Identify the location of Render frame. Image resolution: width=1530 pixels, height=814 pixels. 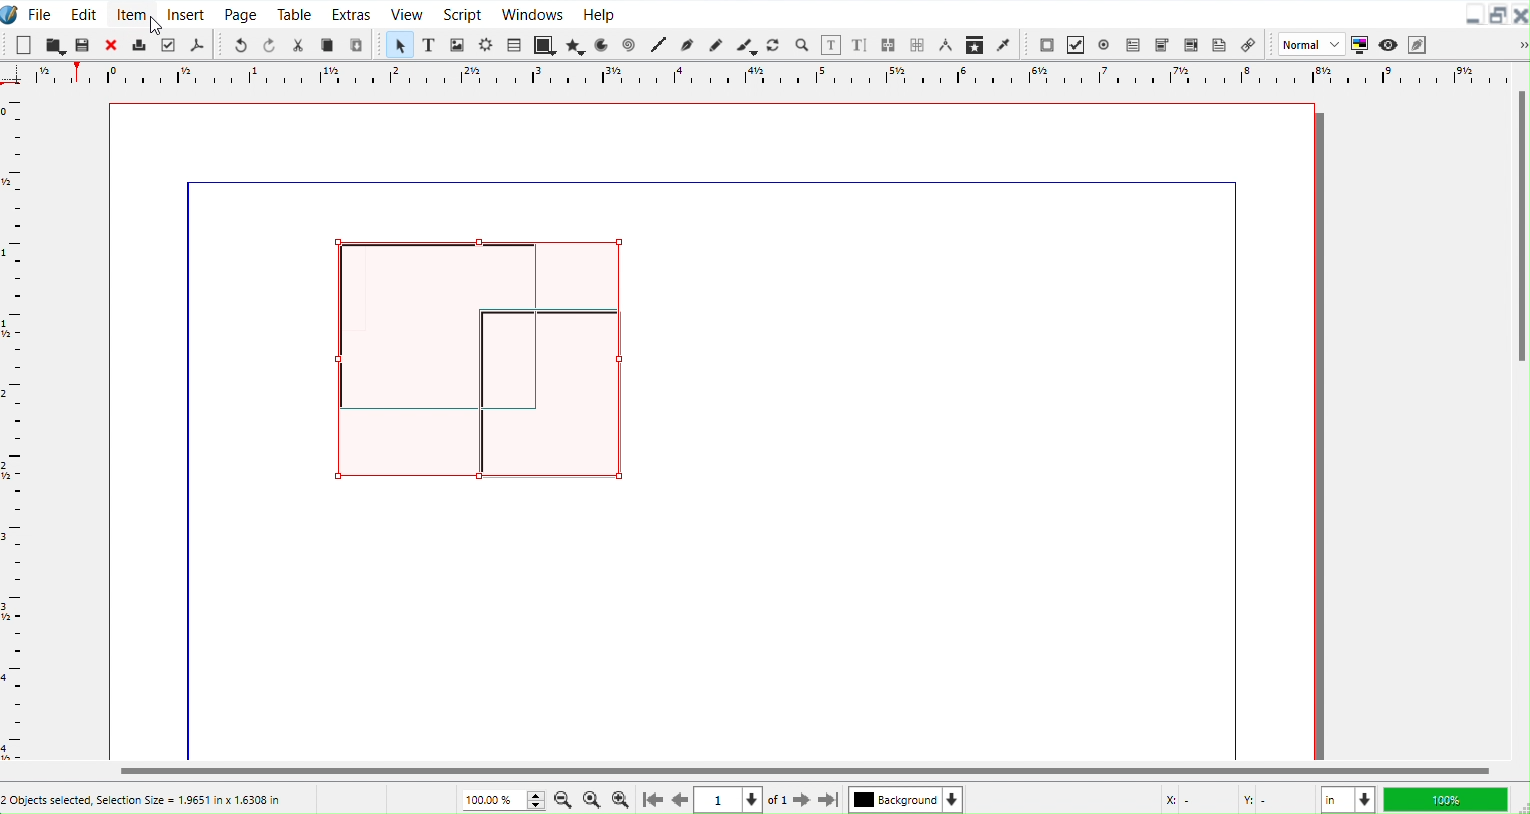
(487, 45).